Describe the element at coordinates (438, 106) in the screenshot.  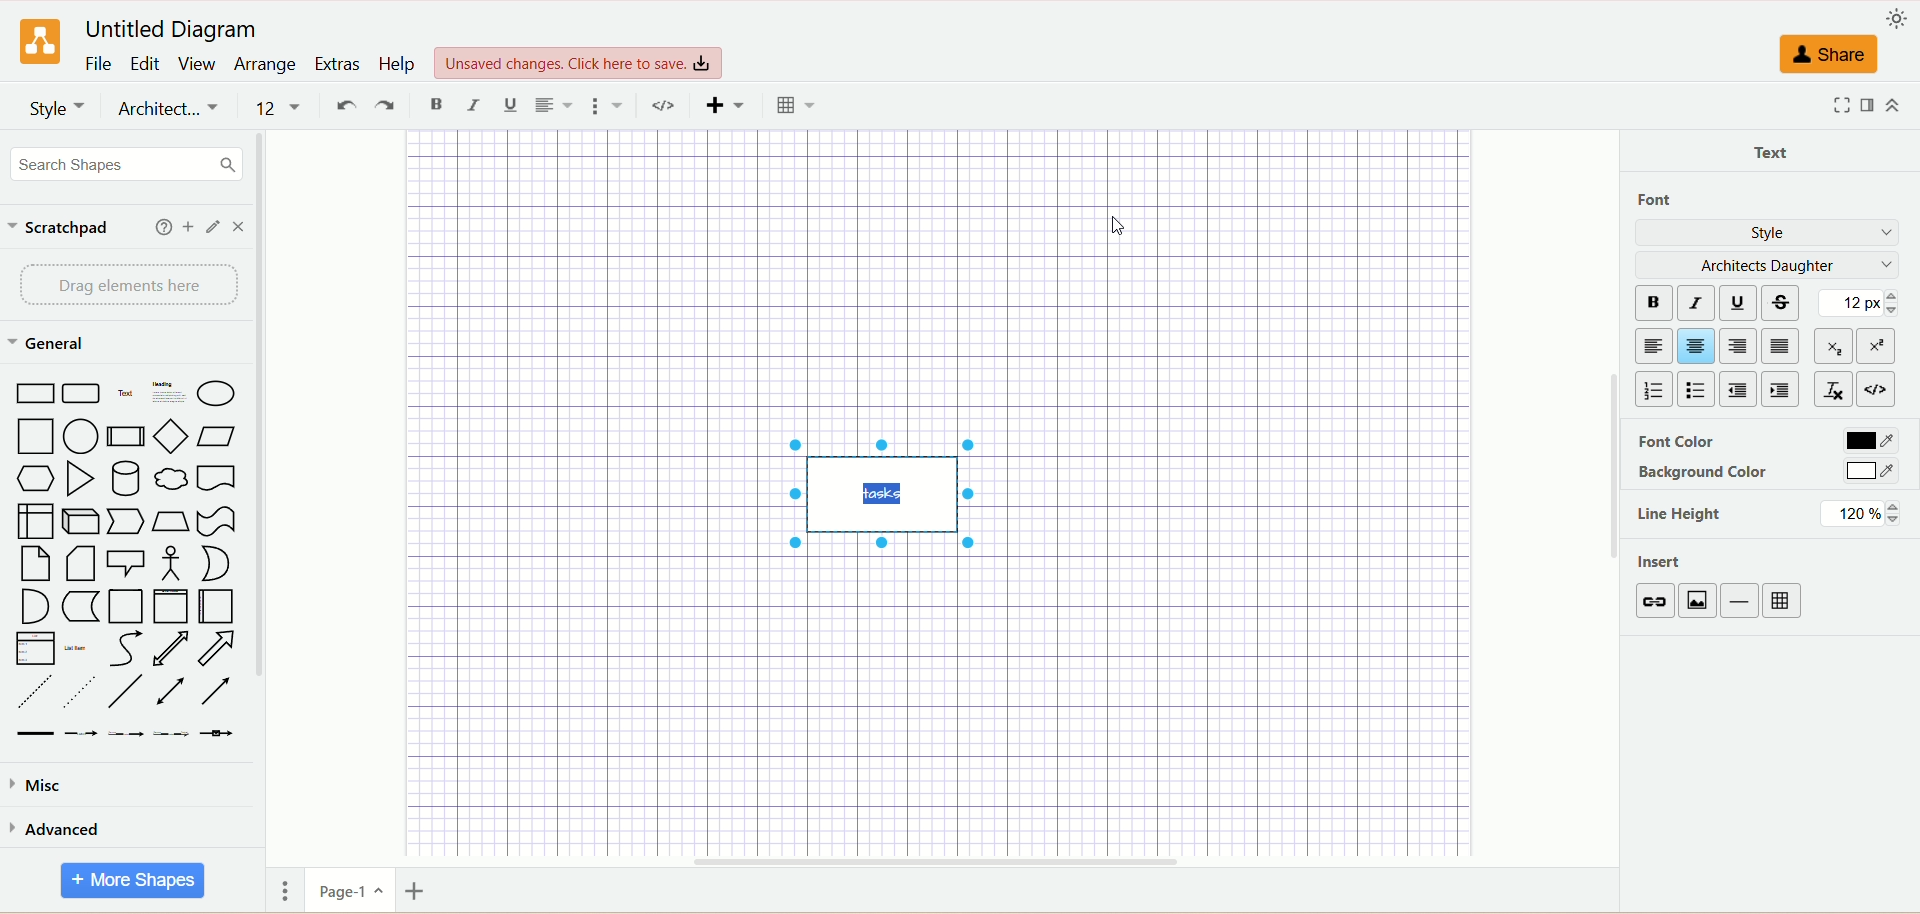
I see `Bold` at that location.